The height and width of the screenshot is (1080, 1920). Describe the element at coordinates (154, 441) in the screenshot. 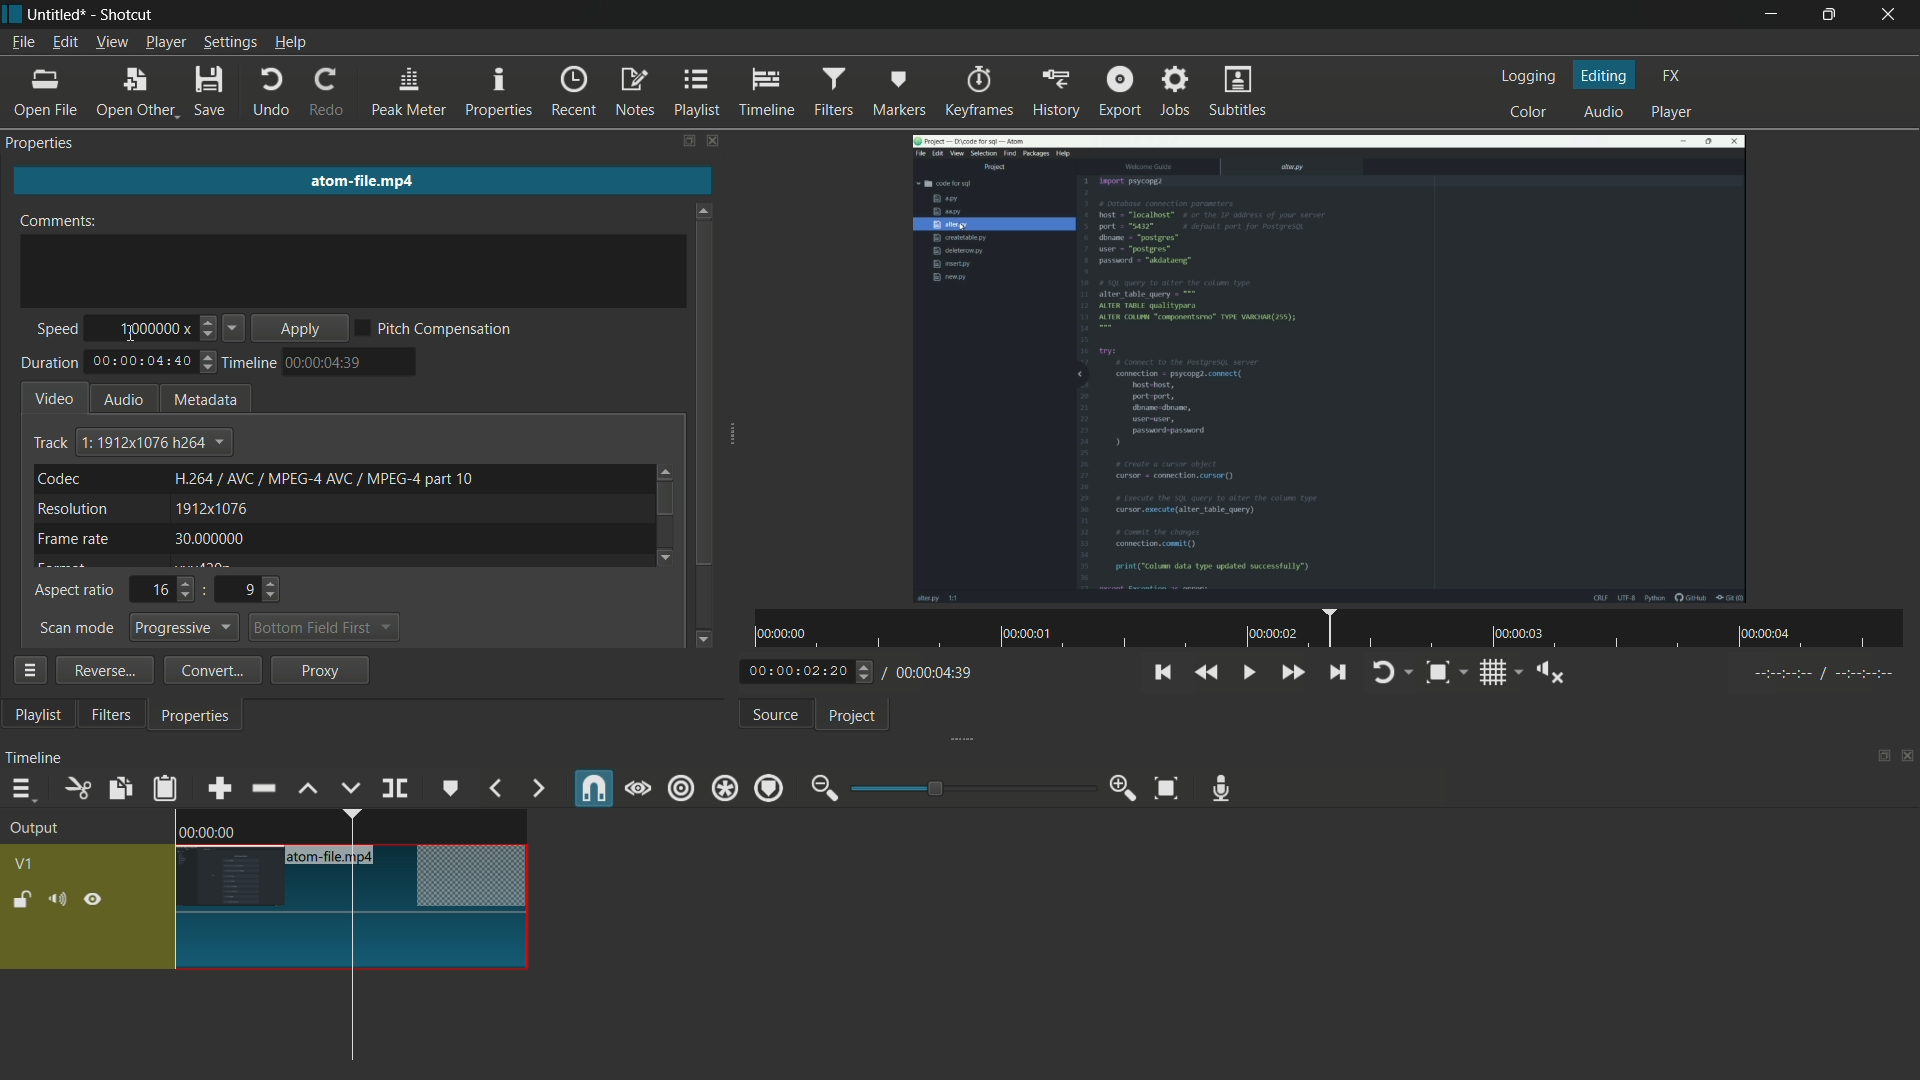

I see `text` at that location.